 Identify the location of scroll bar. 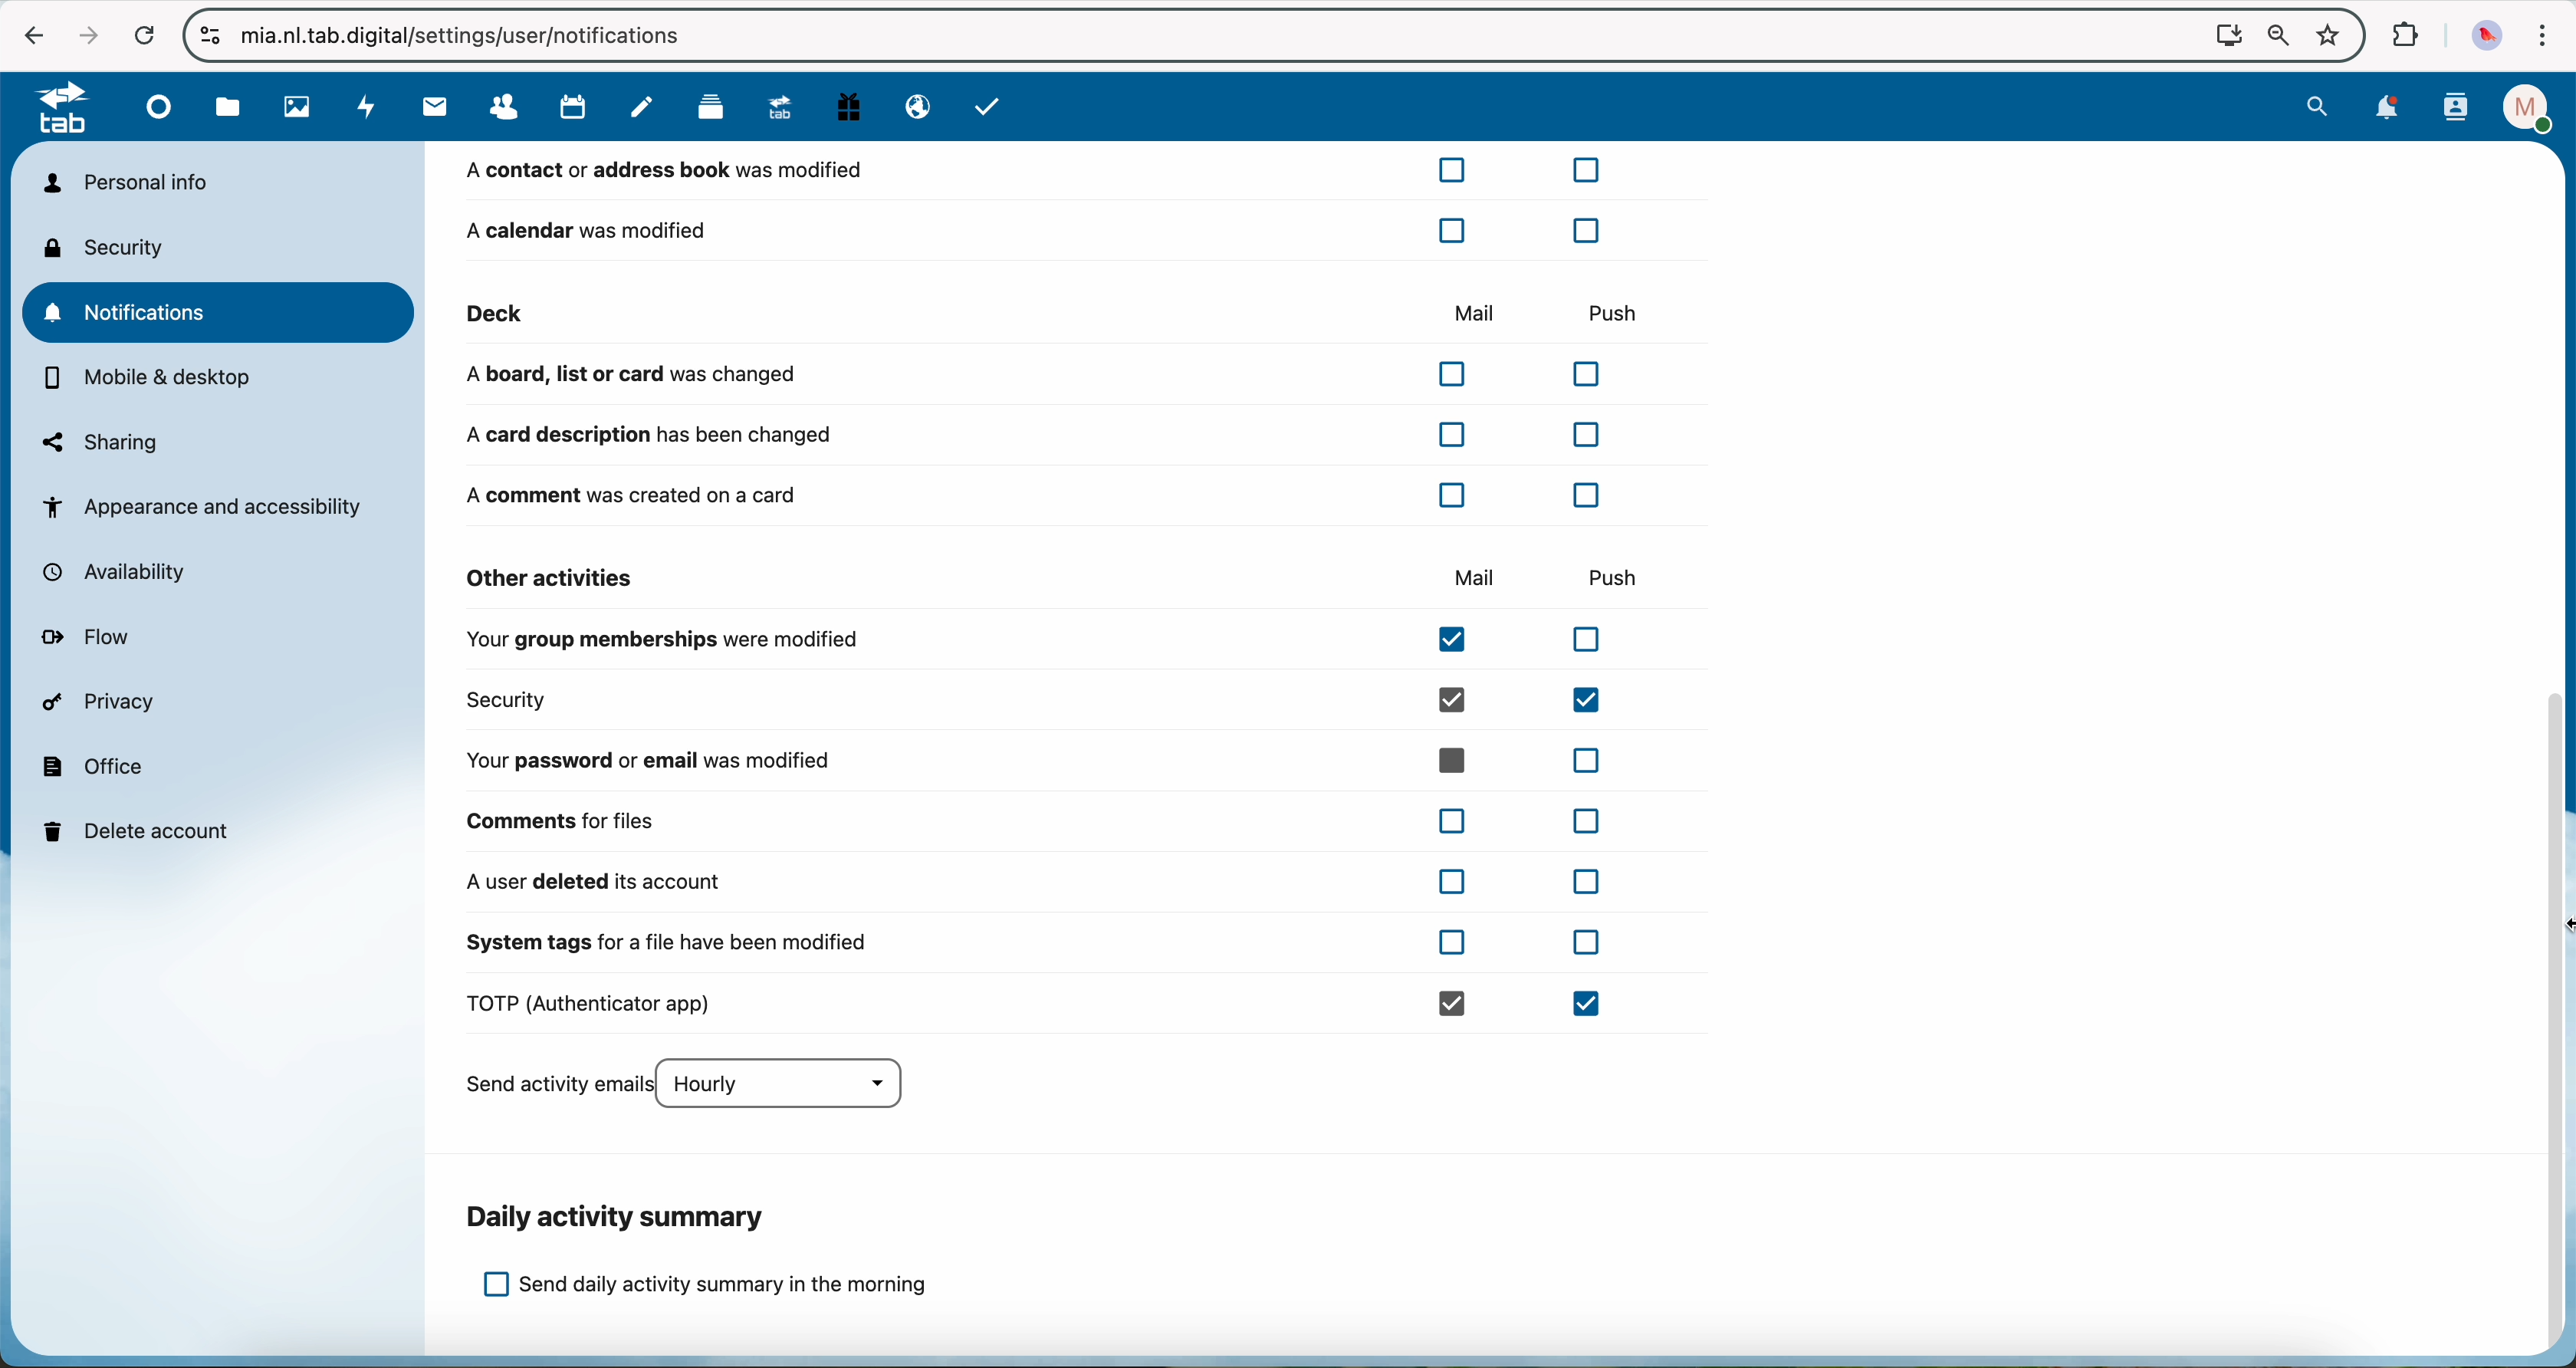
(2557, 1026).